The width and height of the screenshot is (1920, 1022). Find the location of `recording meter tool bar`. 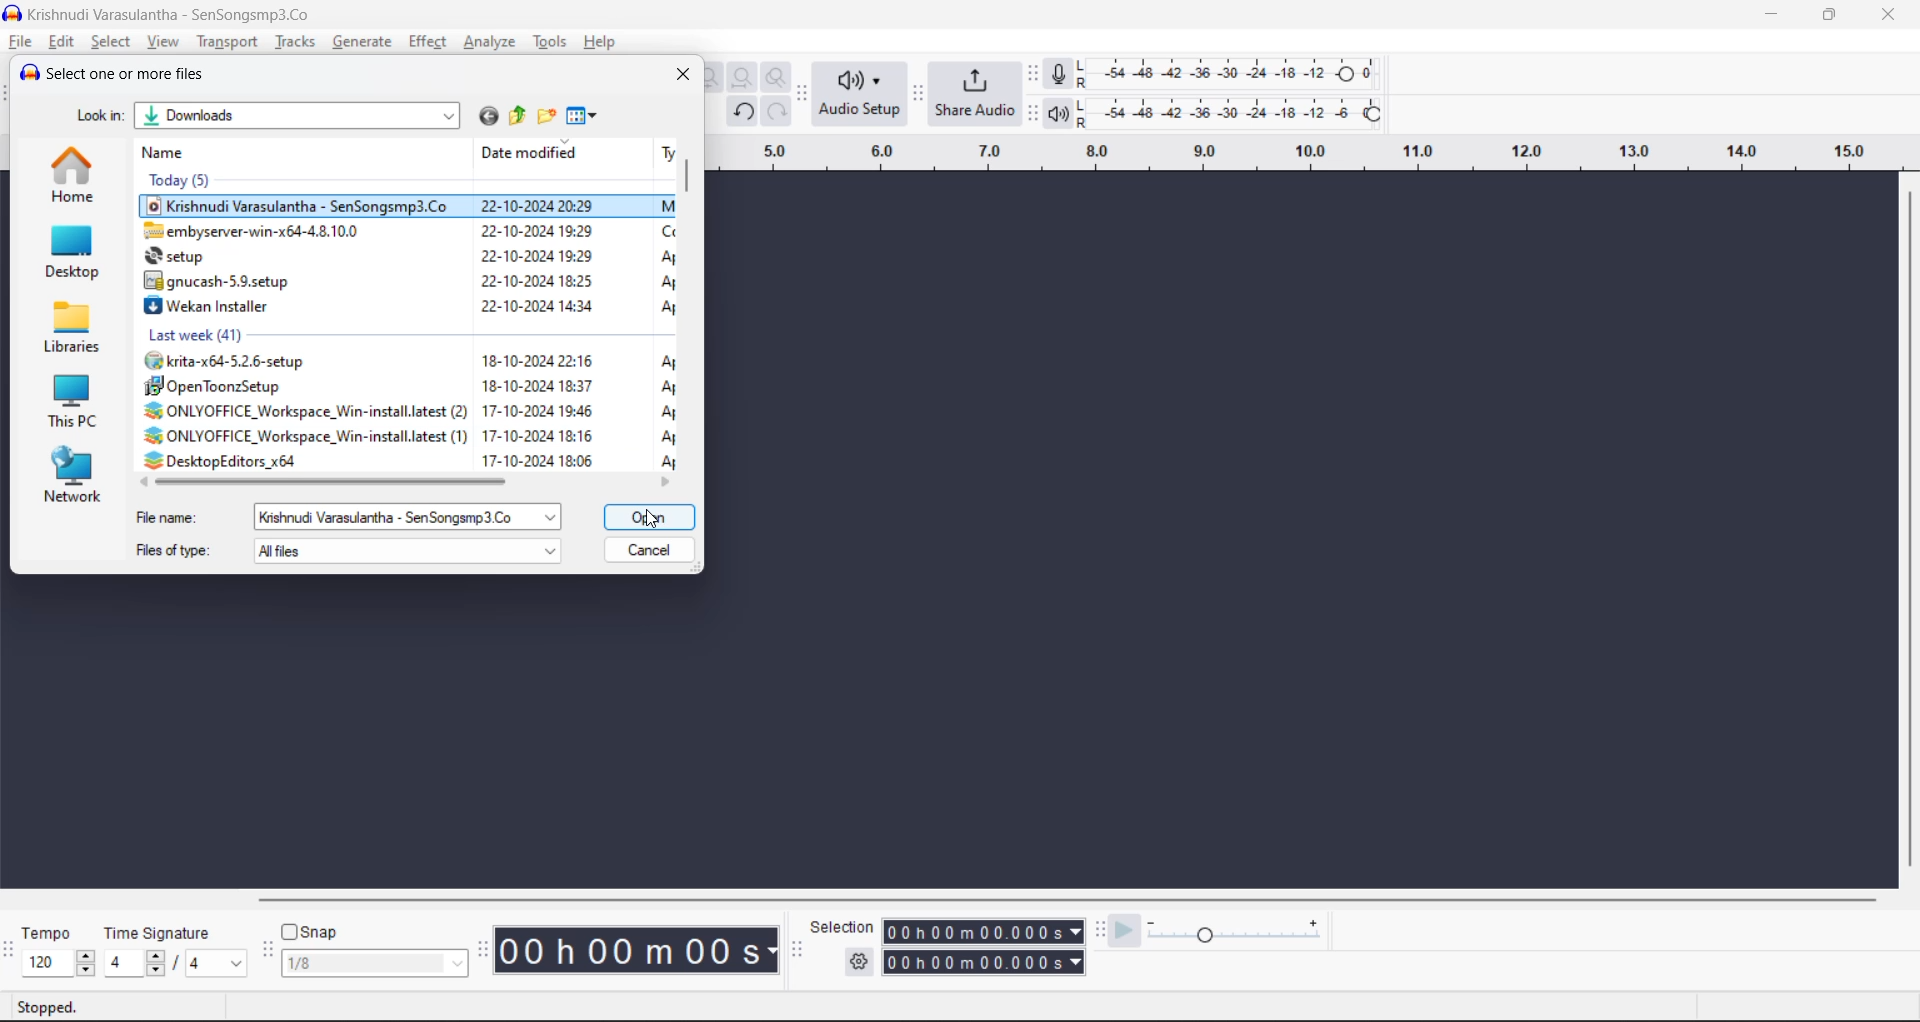

recording meter tool bar is located at coordinates (1034, 75).